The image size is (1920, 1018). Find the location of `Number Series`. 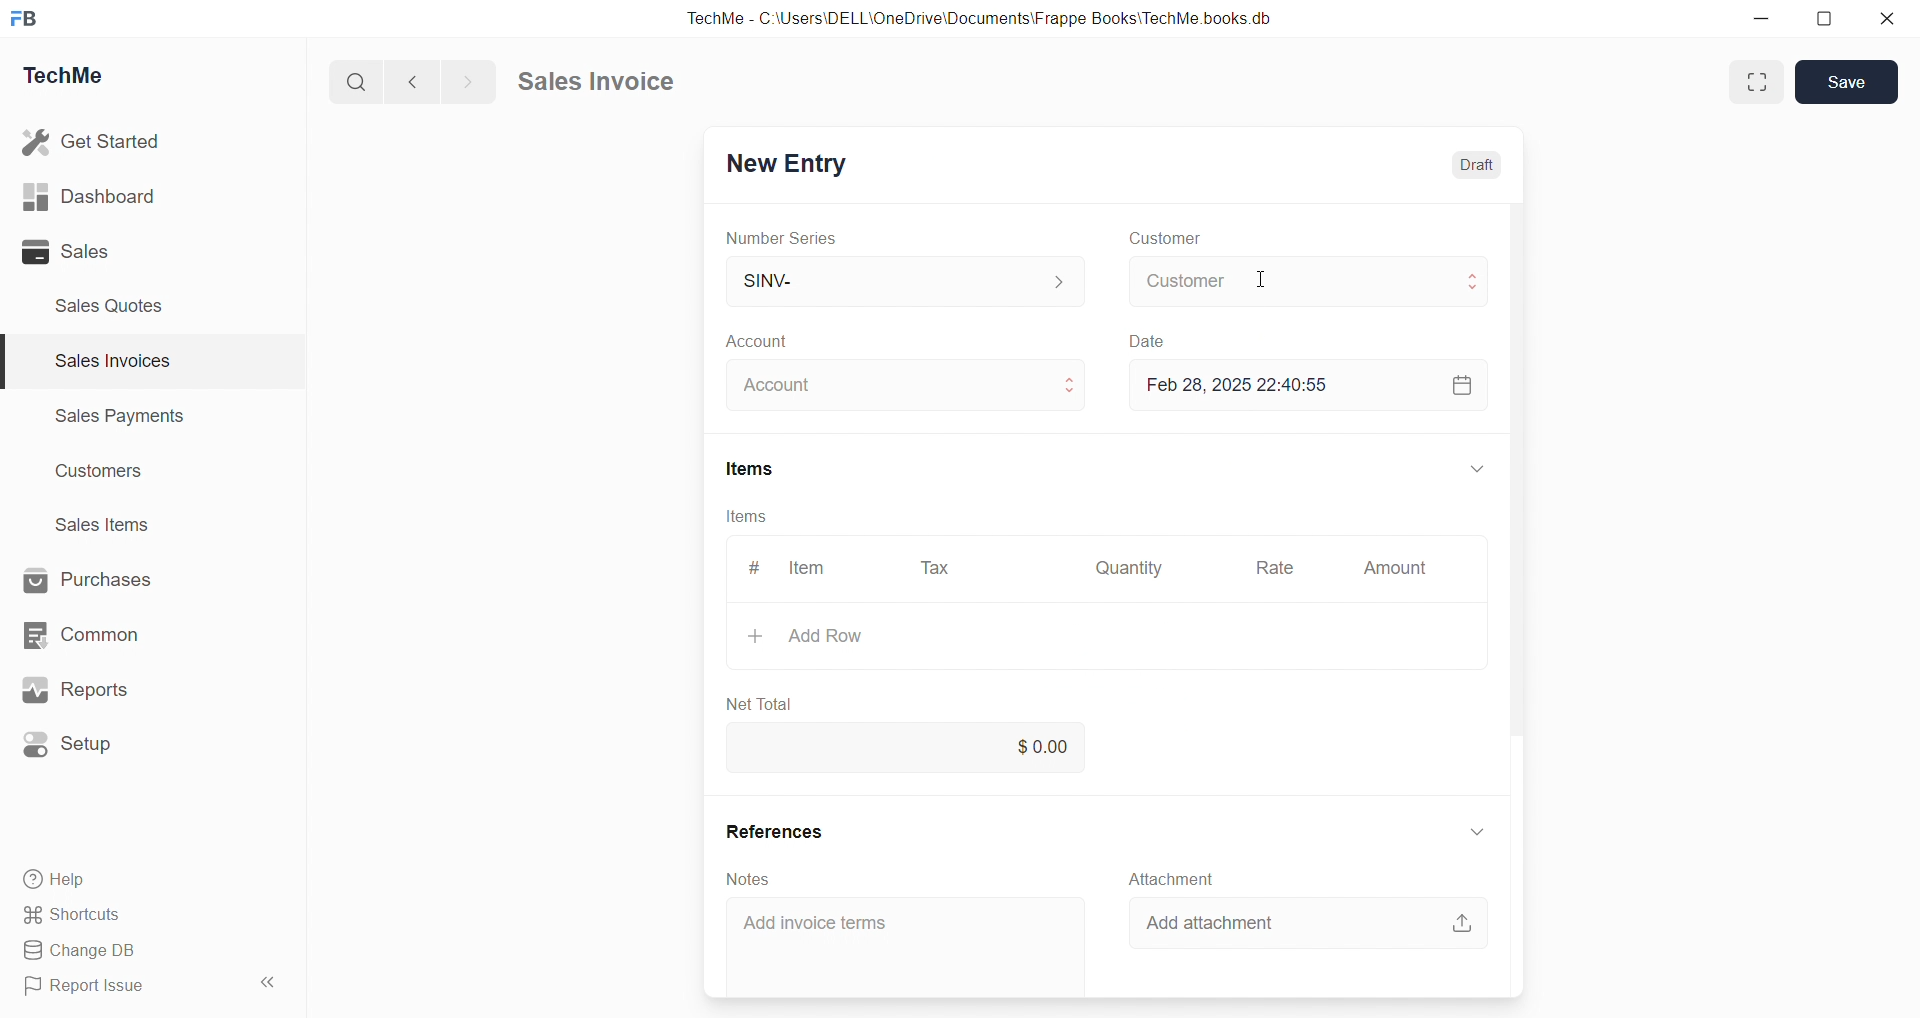

Number Series is located at coordinates (782, 239).